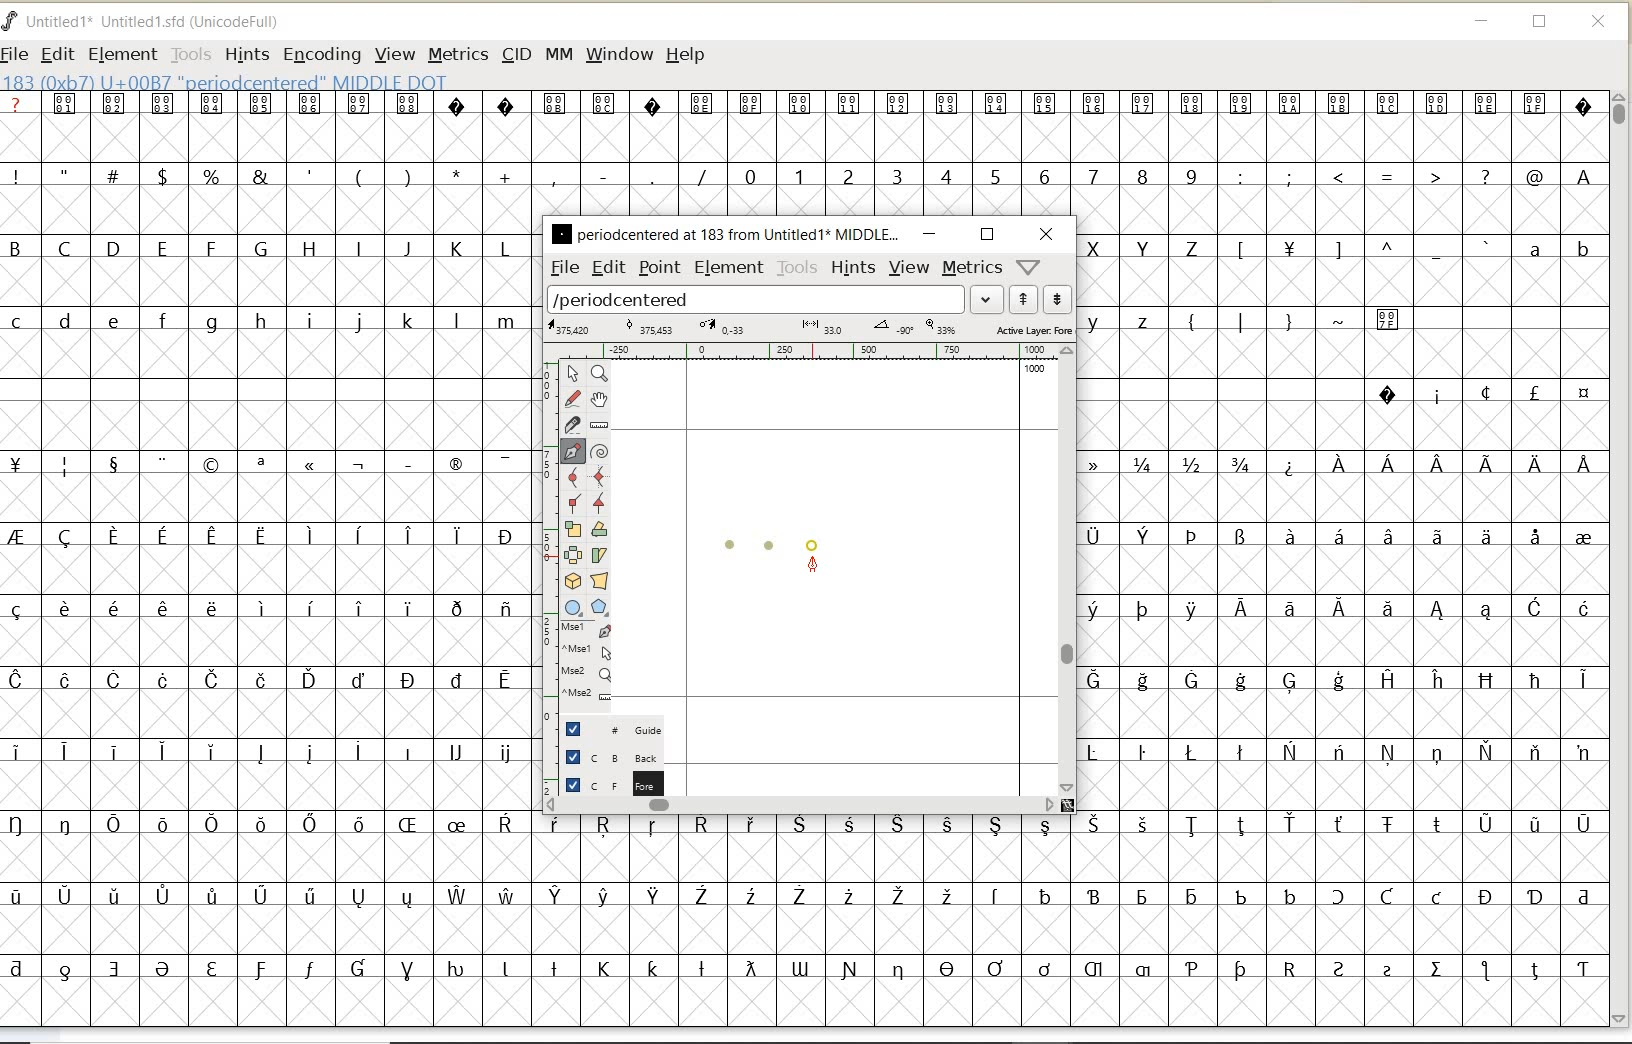 The height and width of the screenshot is (1044, 1632). Describe the element at coordinates (1540, 25) in the screenshot. I see `RESTORE` at that location.